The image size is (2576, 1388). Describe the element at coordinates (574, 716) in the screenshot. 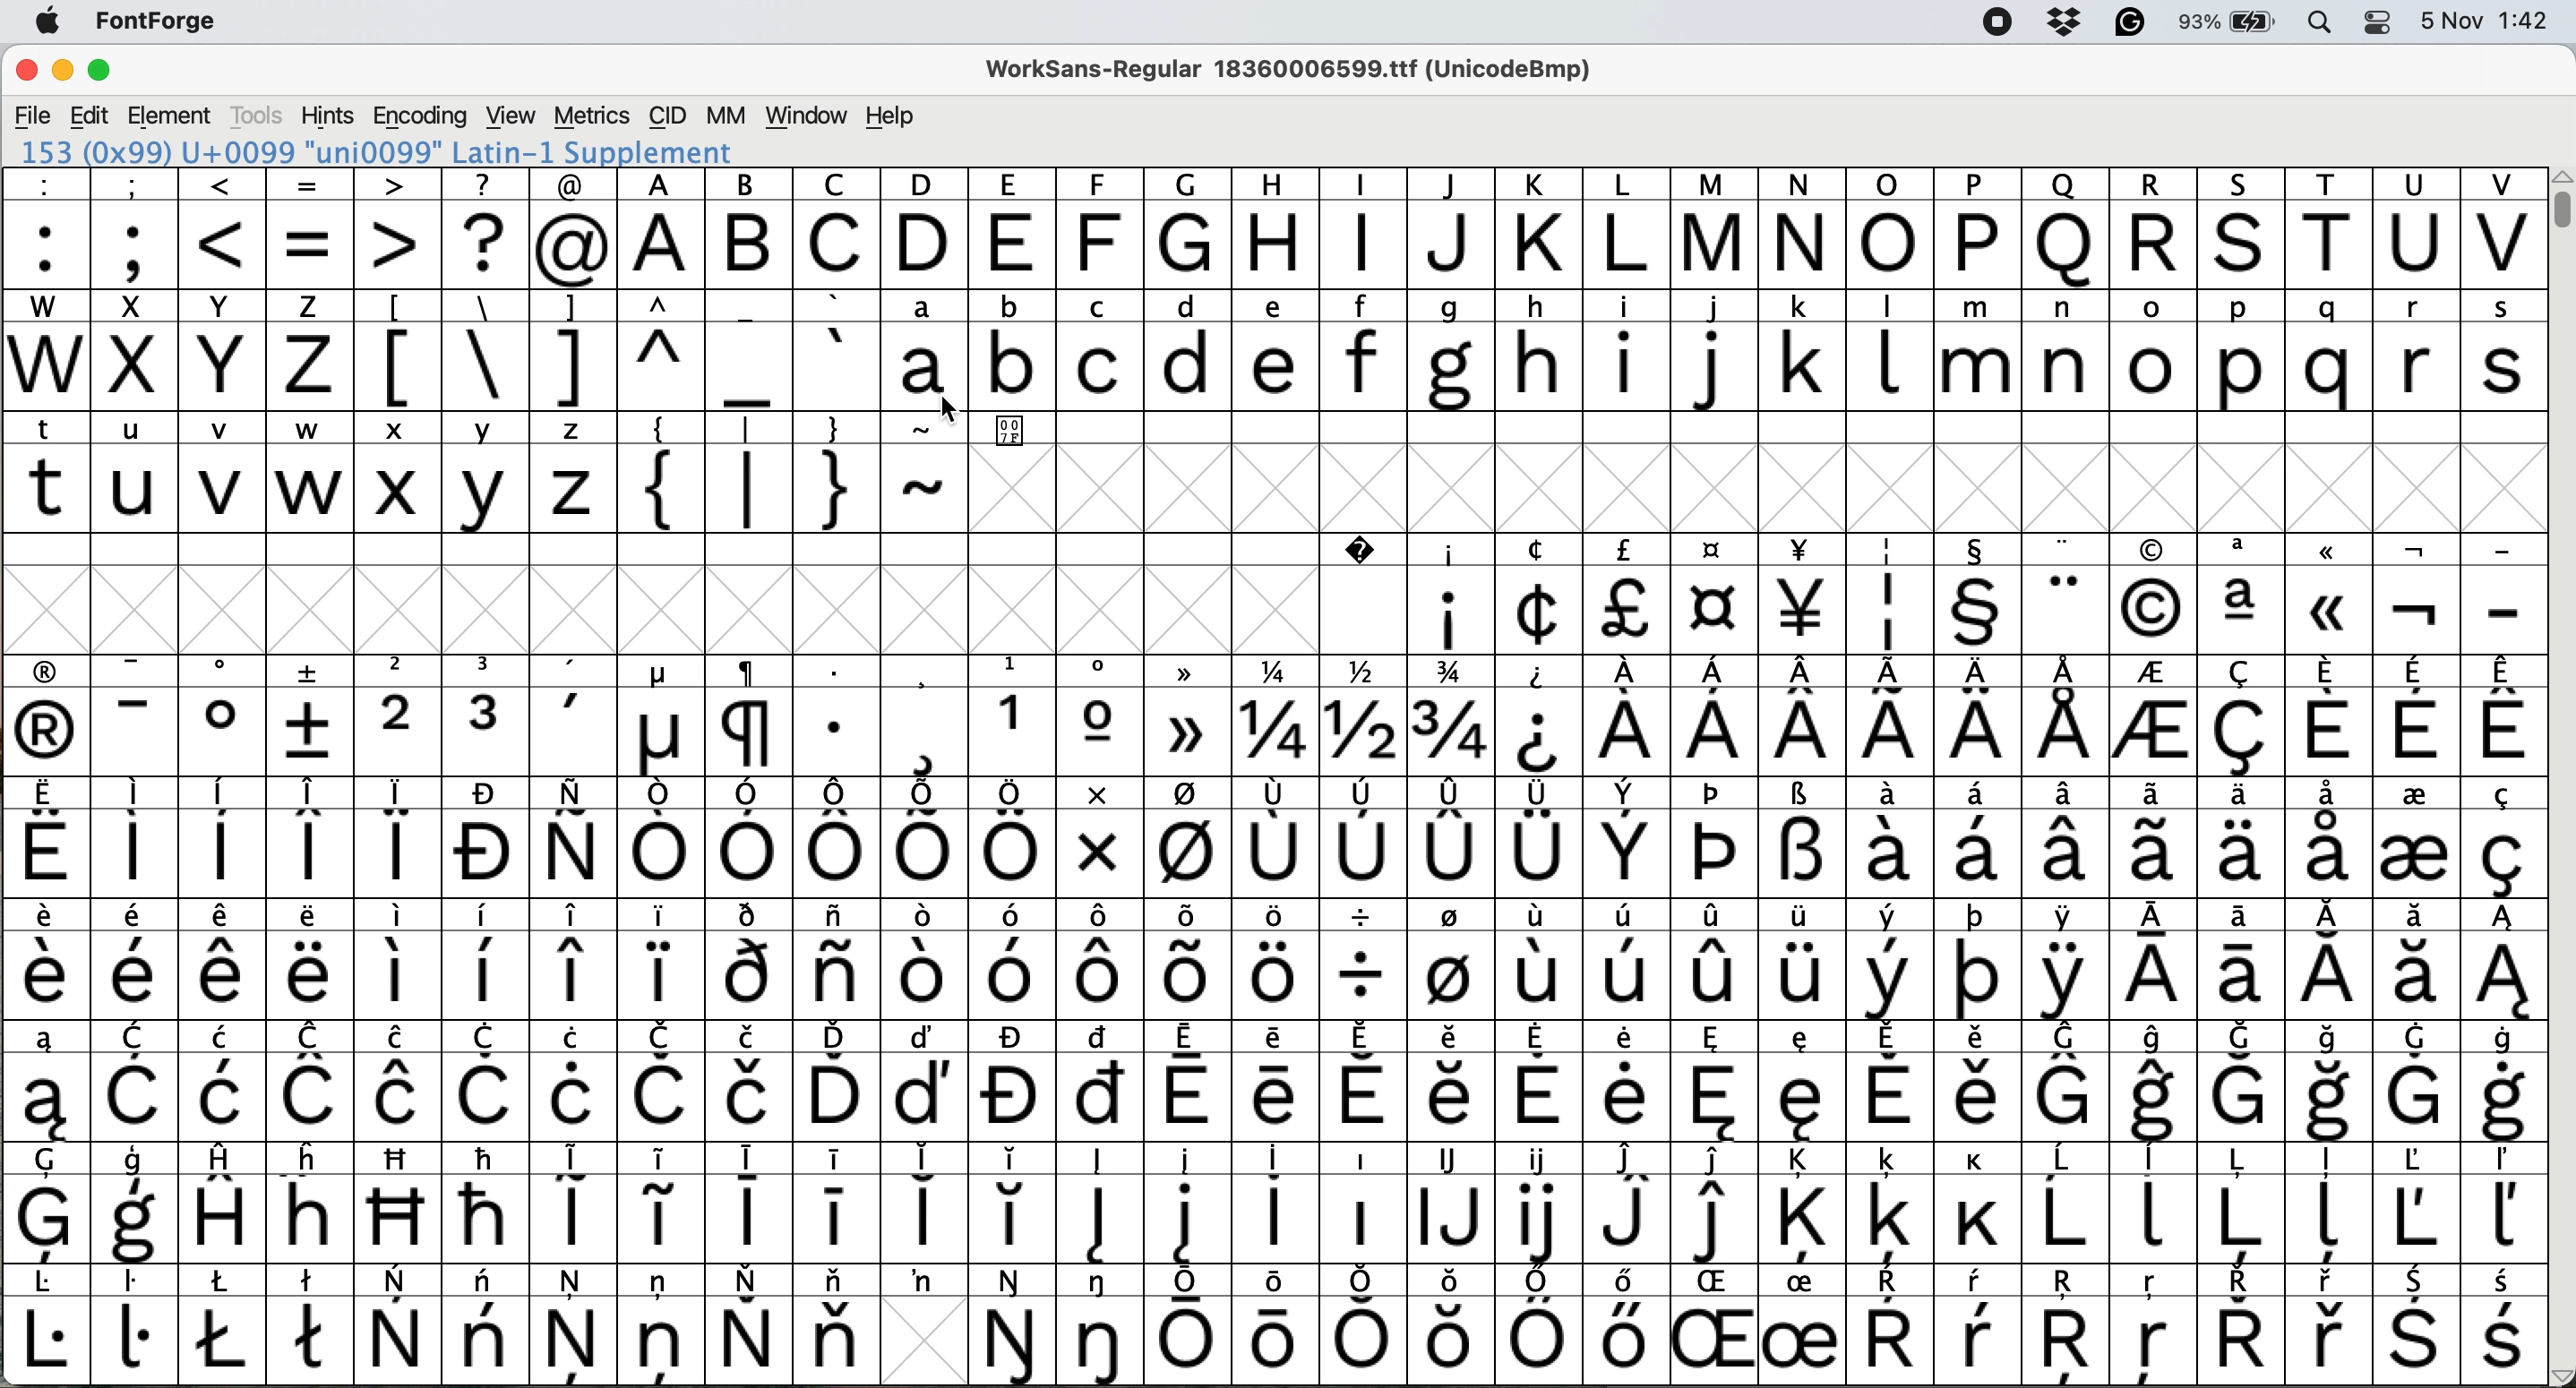

I see `symbol` at that location.